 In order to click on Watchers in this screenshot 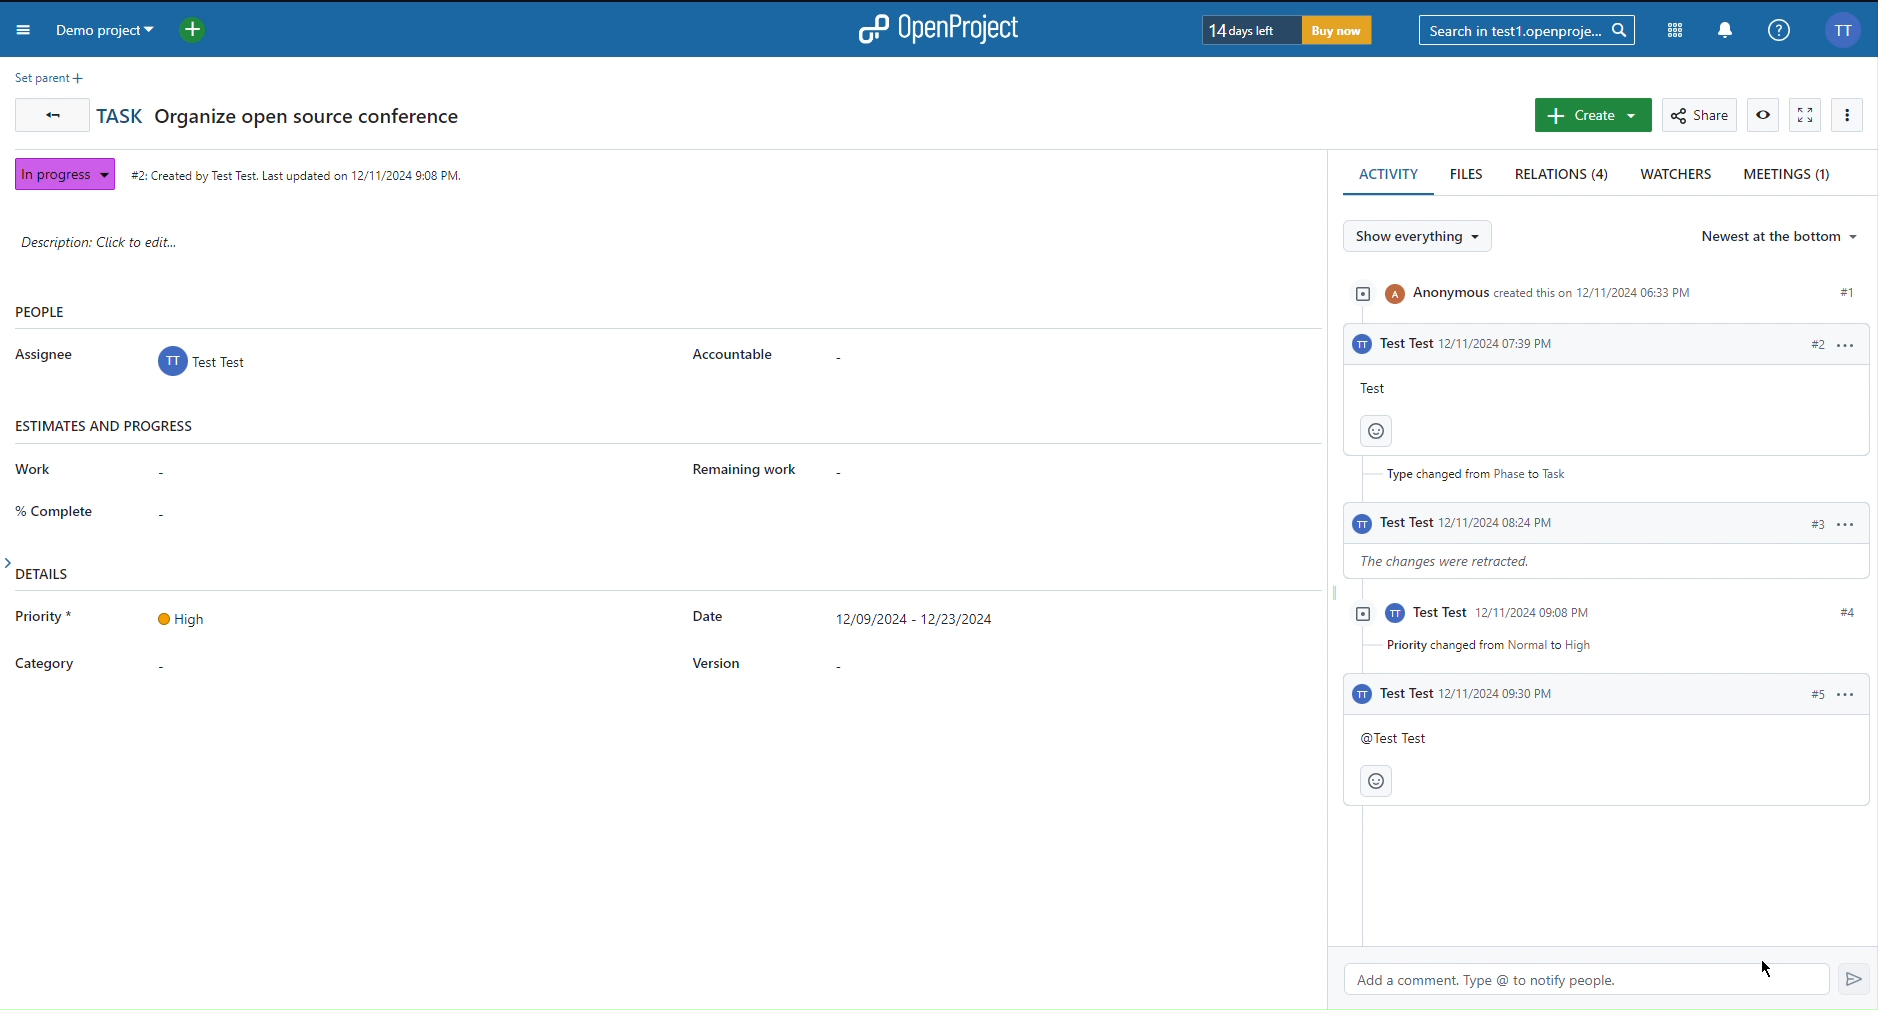, I will do `click(1677, 176)`.